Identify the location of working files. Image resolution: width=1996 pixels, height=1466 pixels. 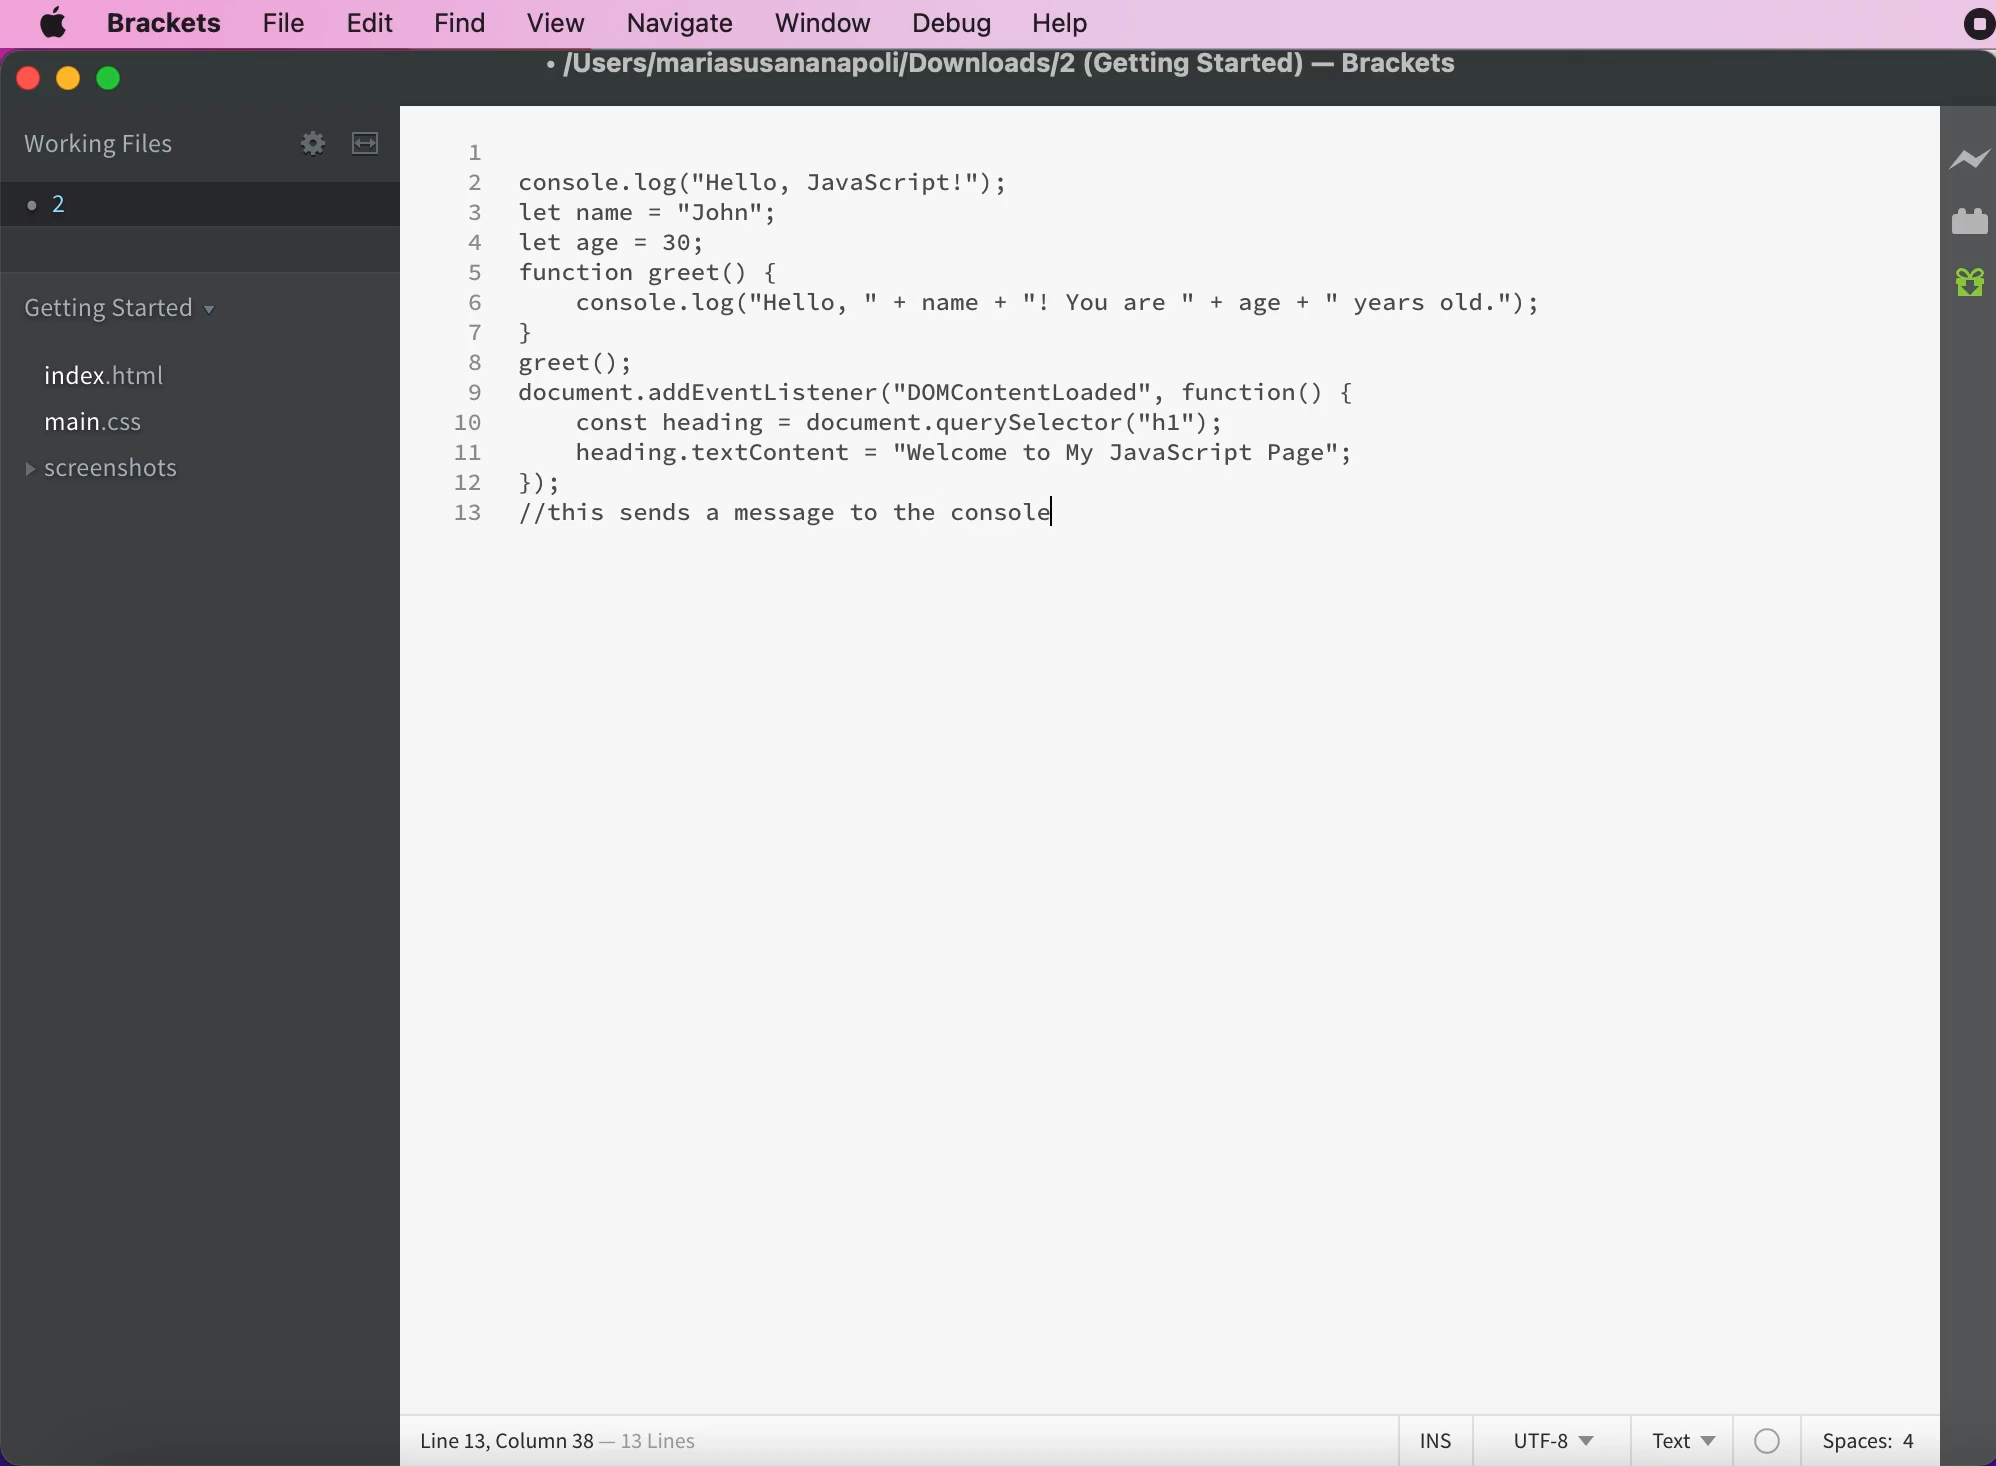
(119, 147).